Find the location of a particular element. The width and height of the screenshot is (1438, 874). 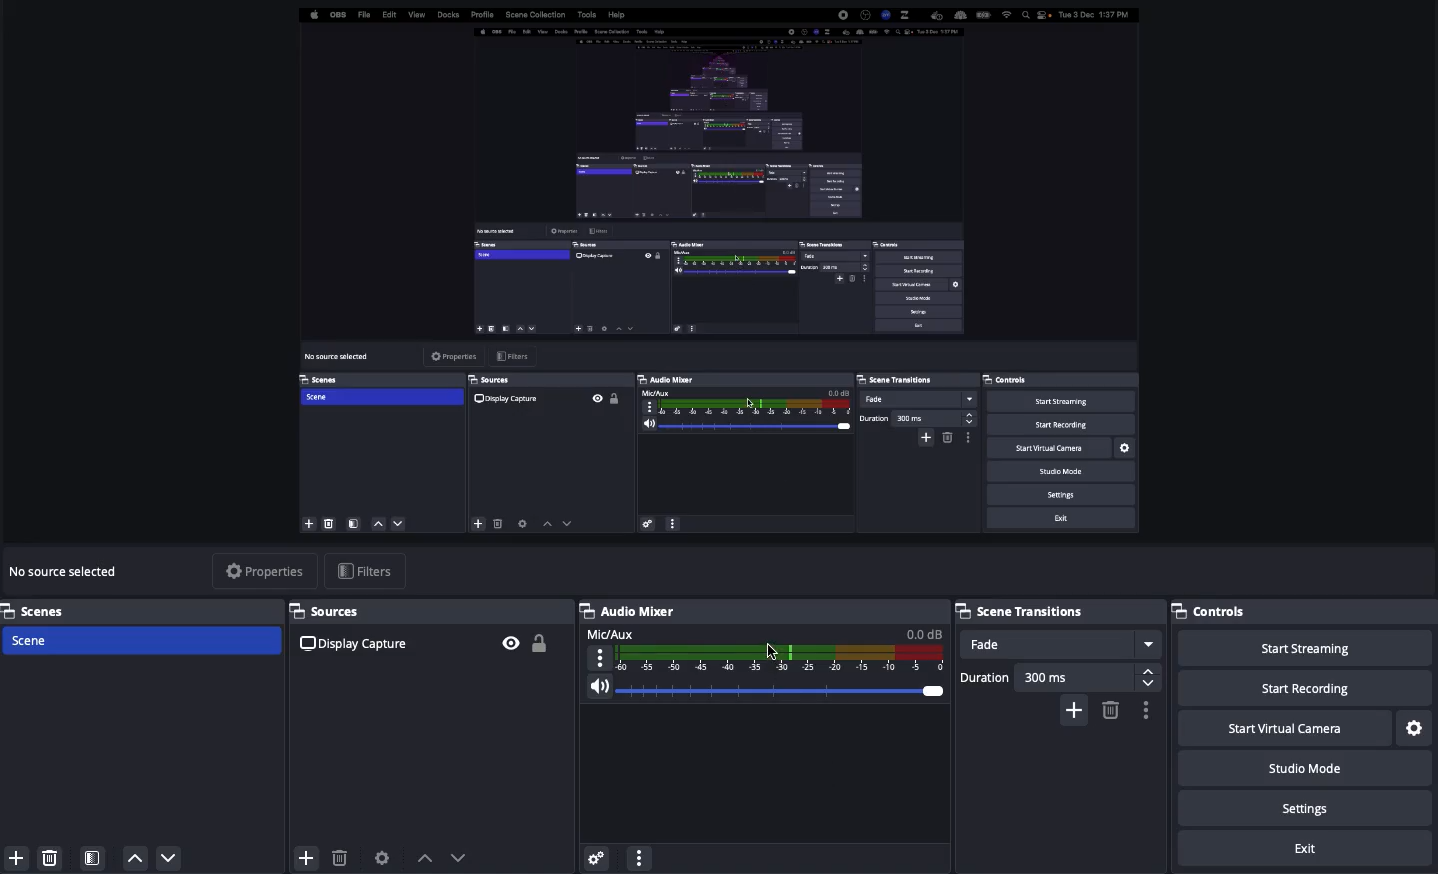

Filters is located at coordinates (372, 571).